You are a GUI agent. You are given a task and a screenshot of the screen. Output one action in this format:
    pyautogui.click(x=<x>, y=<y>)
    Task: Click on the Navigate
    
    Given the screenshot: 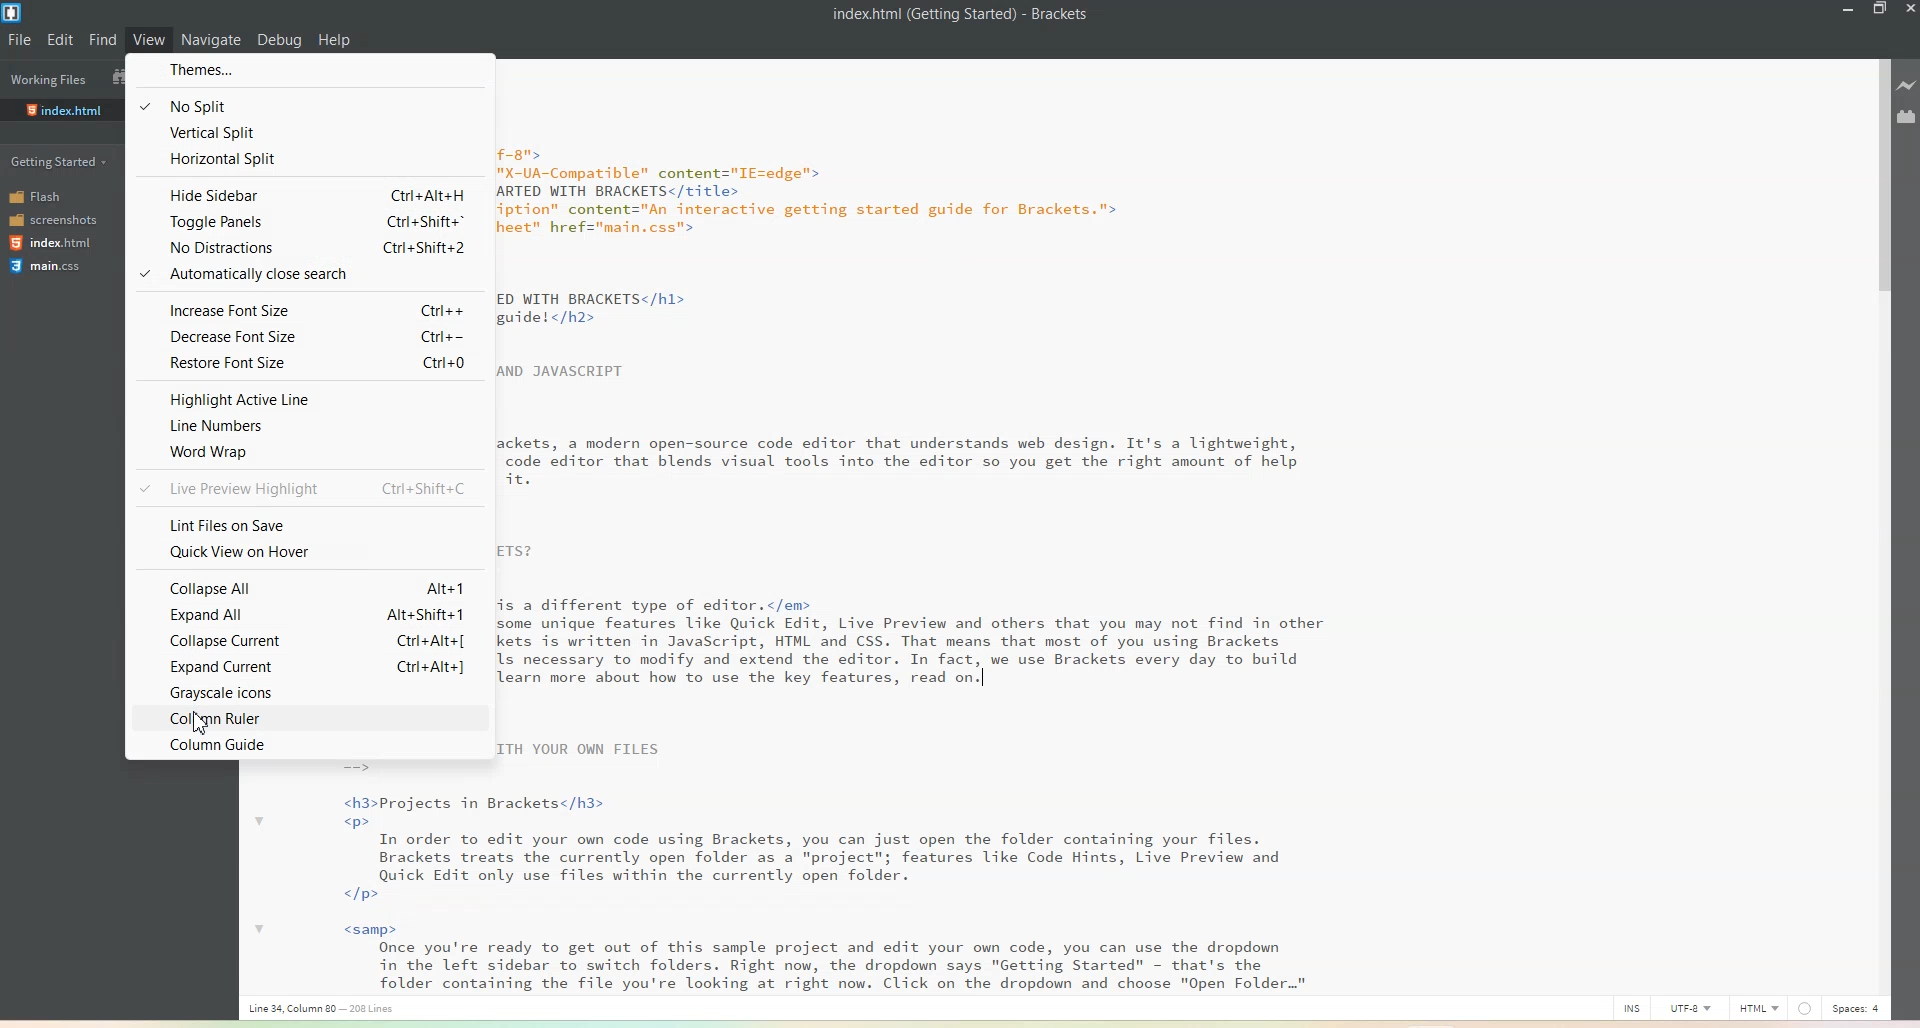 What is the action you would take?
    pyautogui.click(x=211, y=41)
    